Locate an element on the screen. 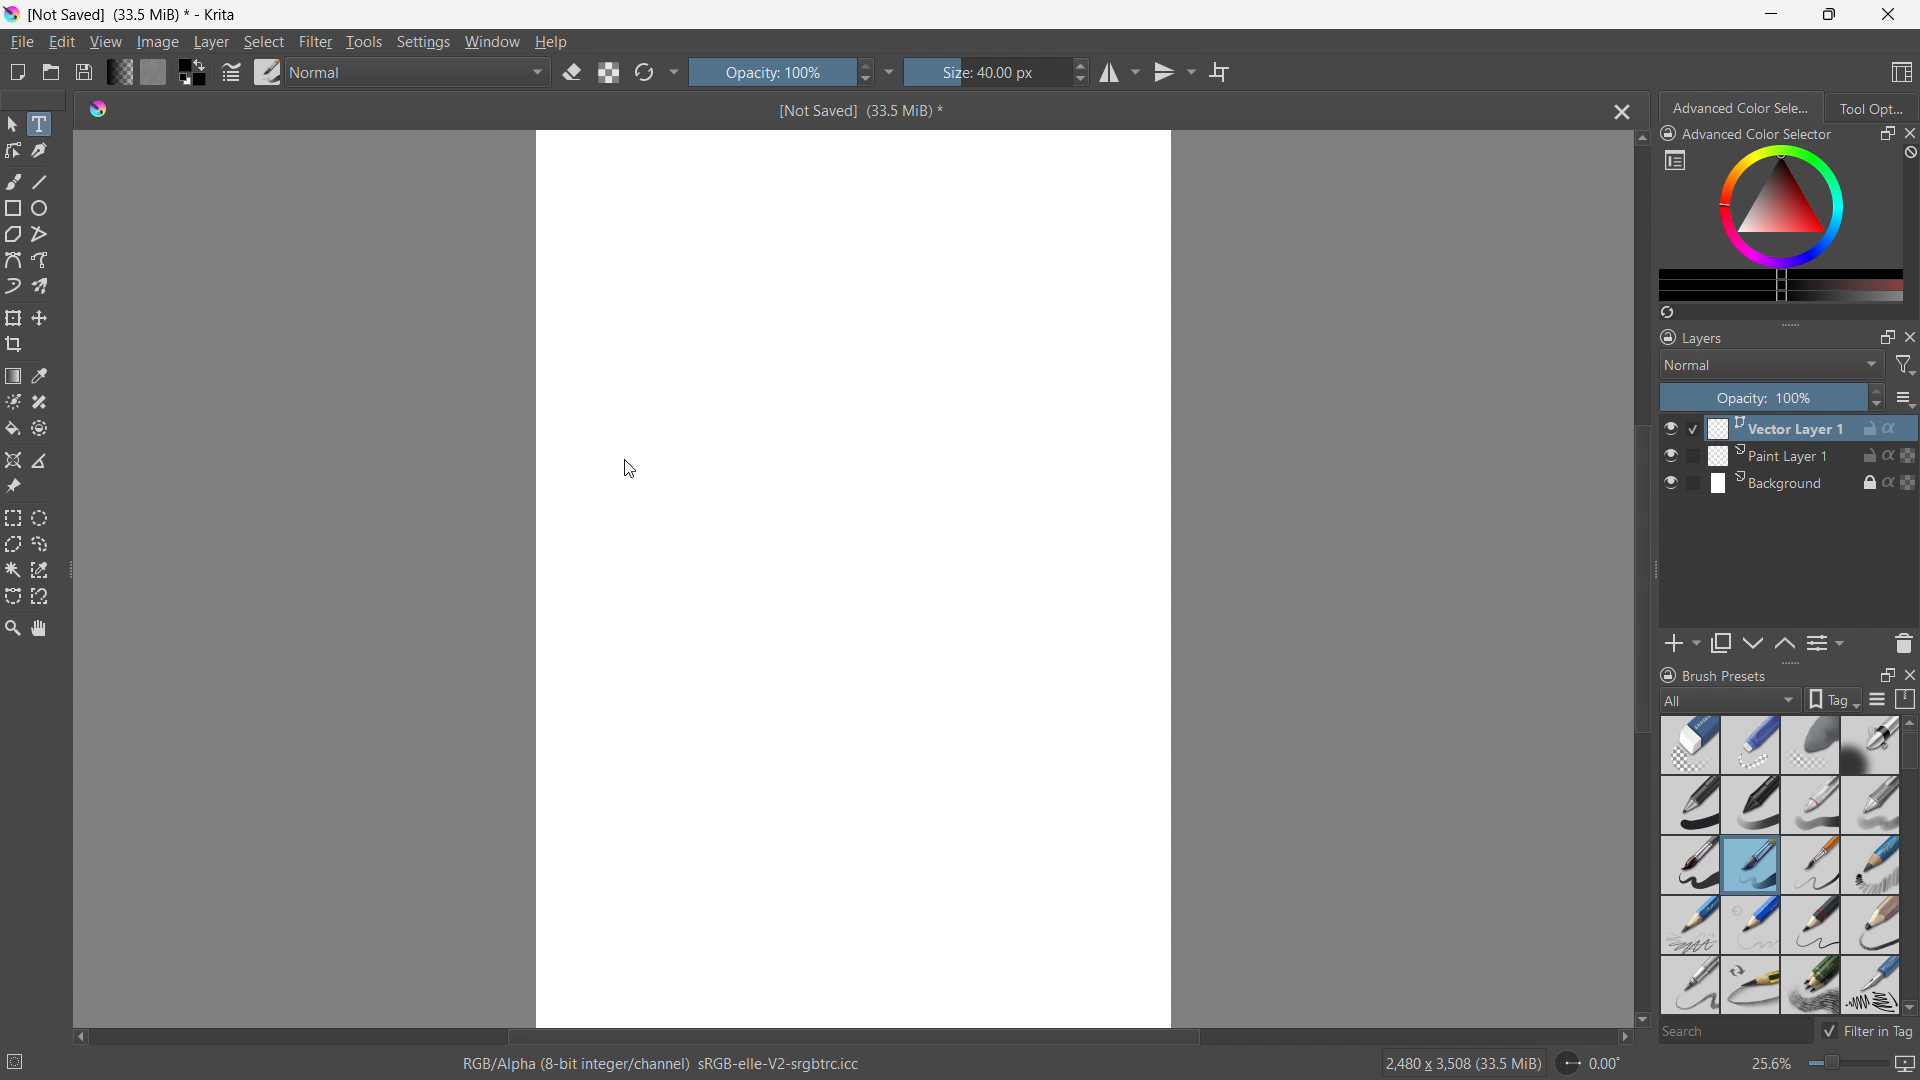  filter in tag is located at coordinates (1867, 1028).